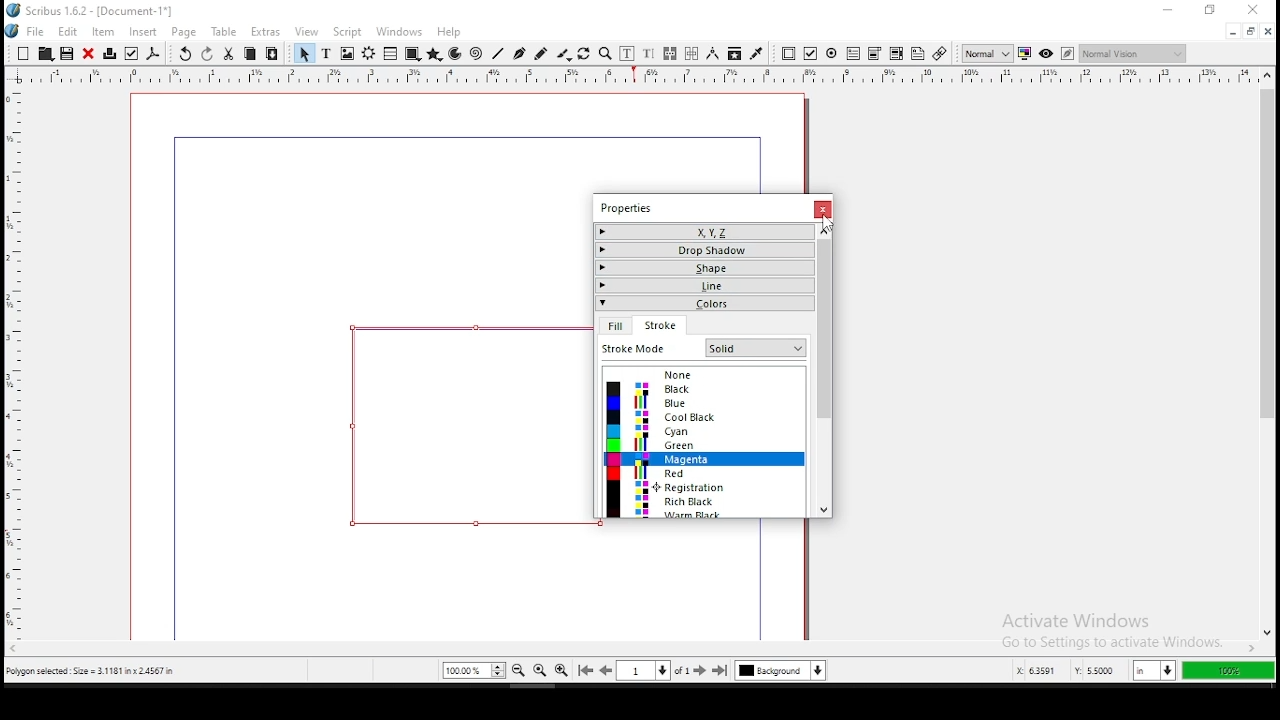  I want to click on table, so click(390, 53).